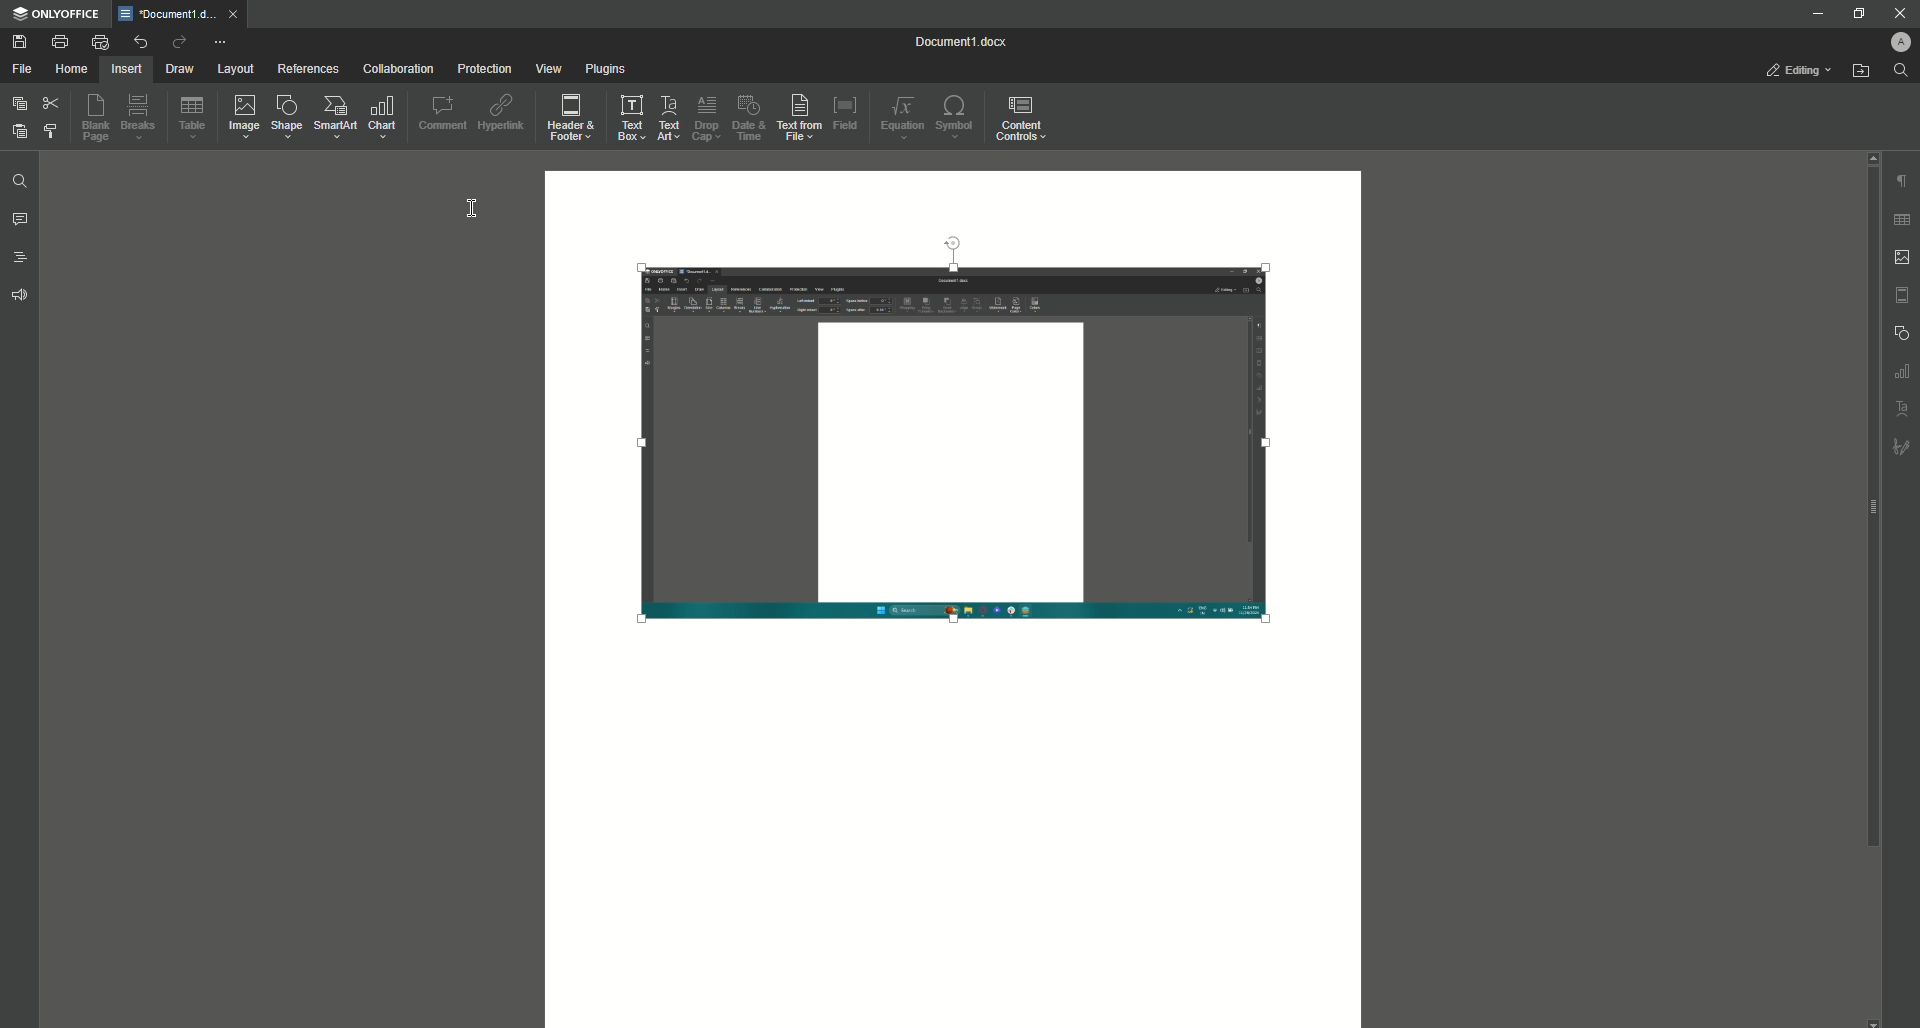 Image resolution: width=1920 pixels, height=1028 pixels. Describe the element at coordinates (192, 117) in the screenshot. I see `Table` at that location.